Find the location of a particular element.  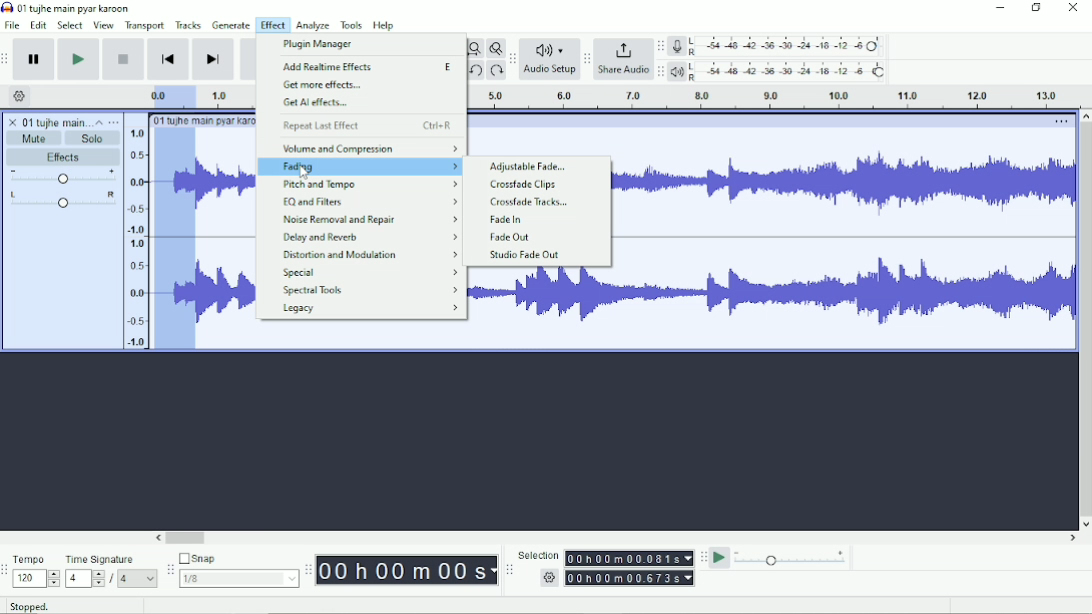

Effect is located at coordinates (272, 24).